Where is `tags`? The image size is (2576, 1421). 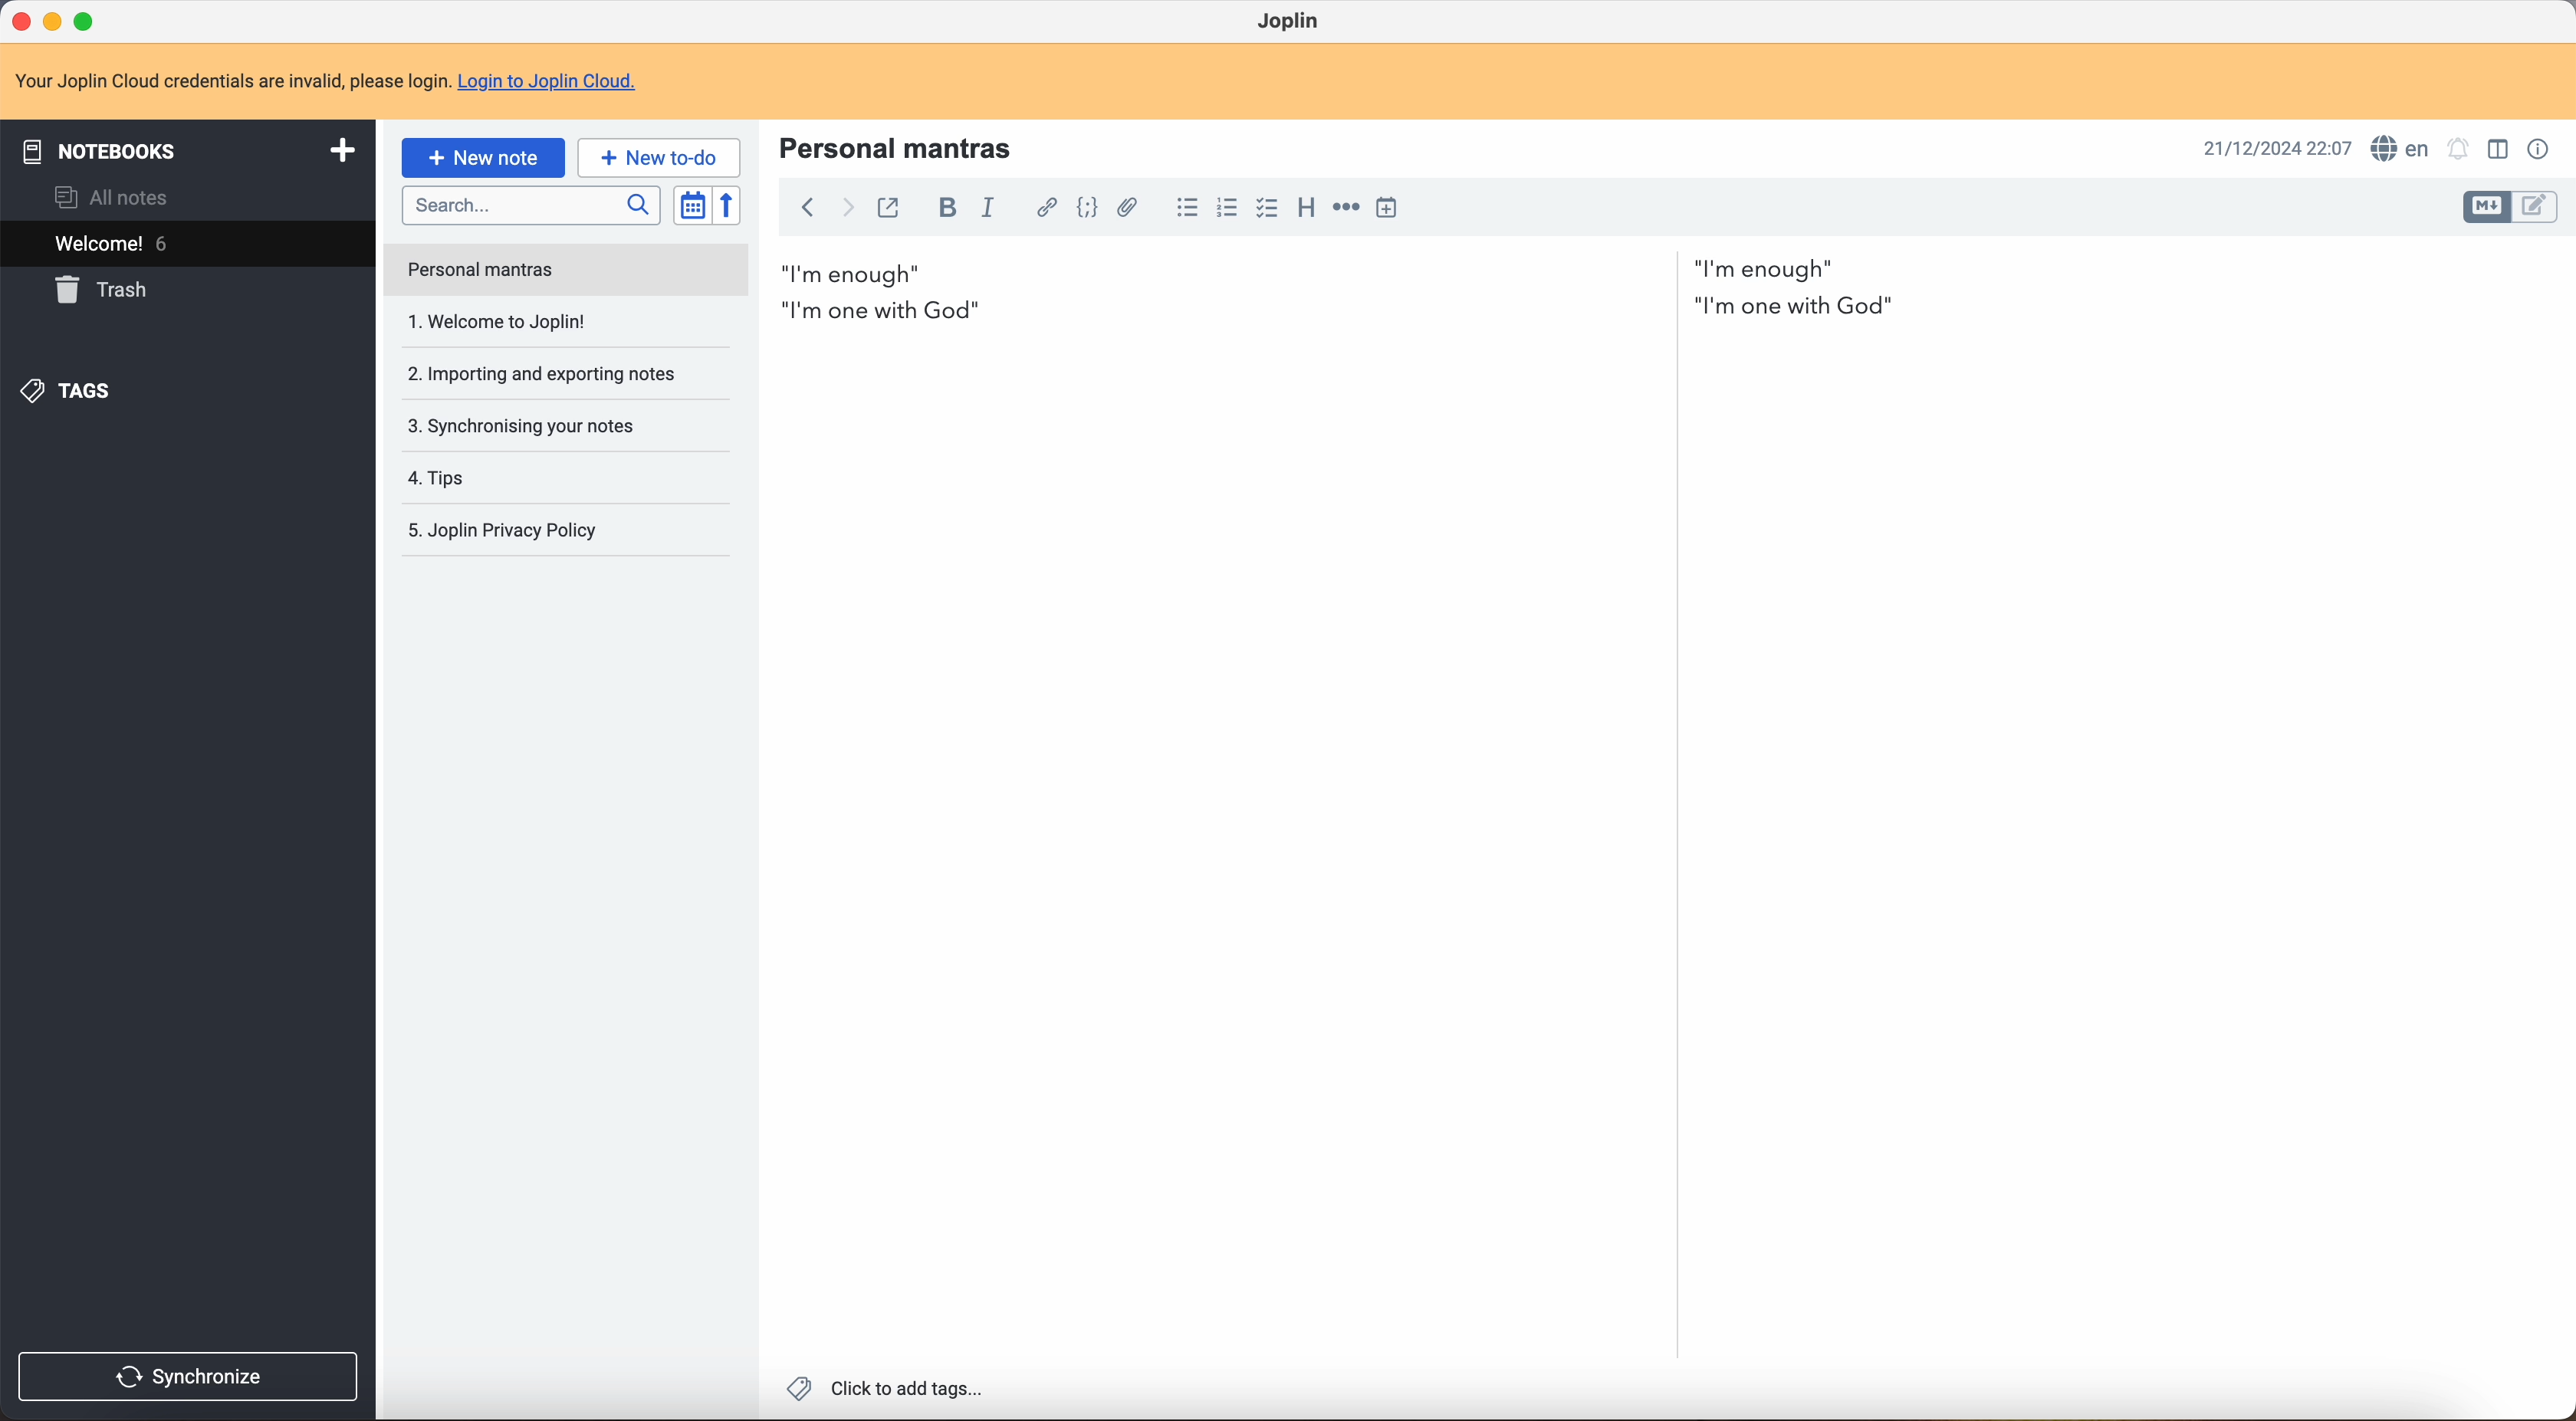
tags is located at coordinates (71, 393).